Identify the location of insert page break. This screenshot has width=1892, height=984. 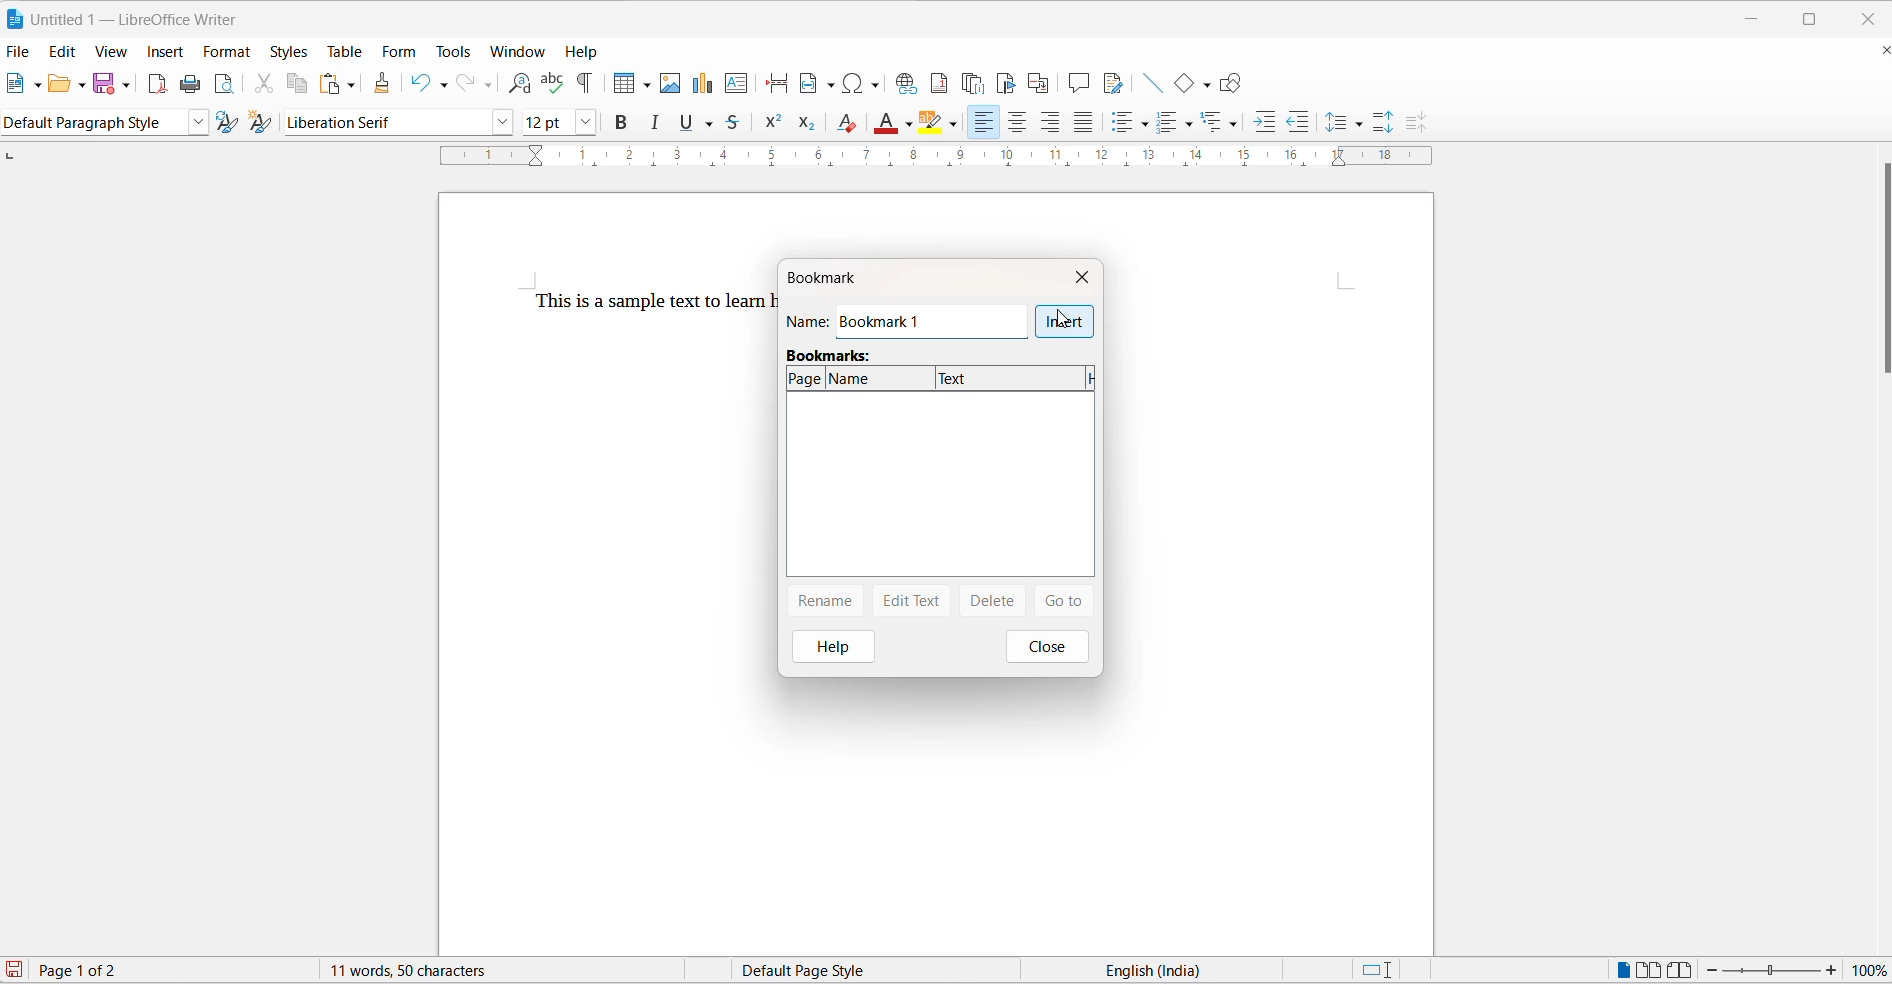
(776, 85).